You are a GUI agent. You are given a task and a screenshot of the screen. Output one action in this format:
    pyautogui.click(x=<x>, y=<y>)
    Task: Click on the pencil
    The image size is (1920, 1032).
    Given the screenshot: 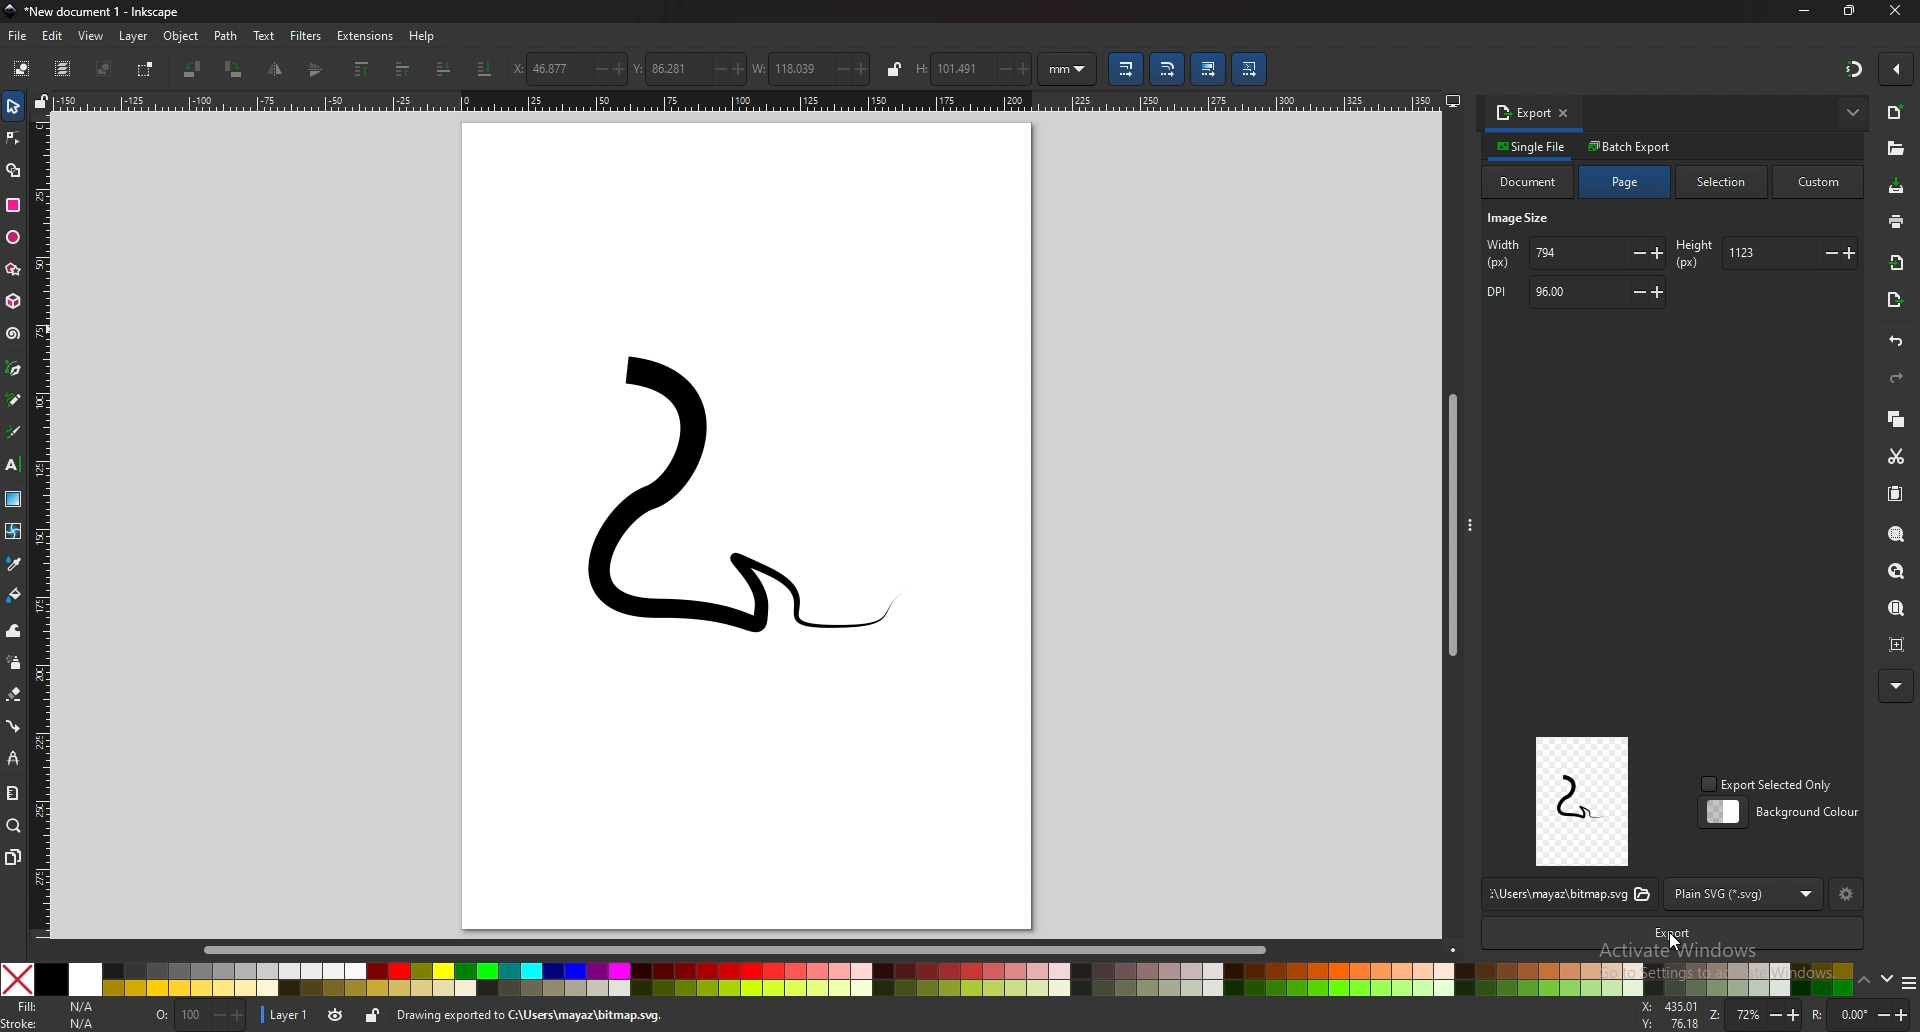 What is the action you would take?
    pyautogui.click(x=15, y=399)
    